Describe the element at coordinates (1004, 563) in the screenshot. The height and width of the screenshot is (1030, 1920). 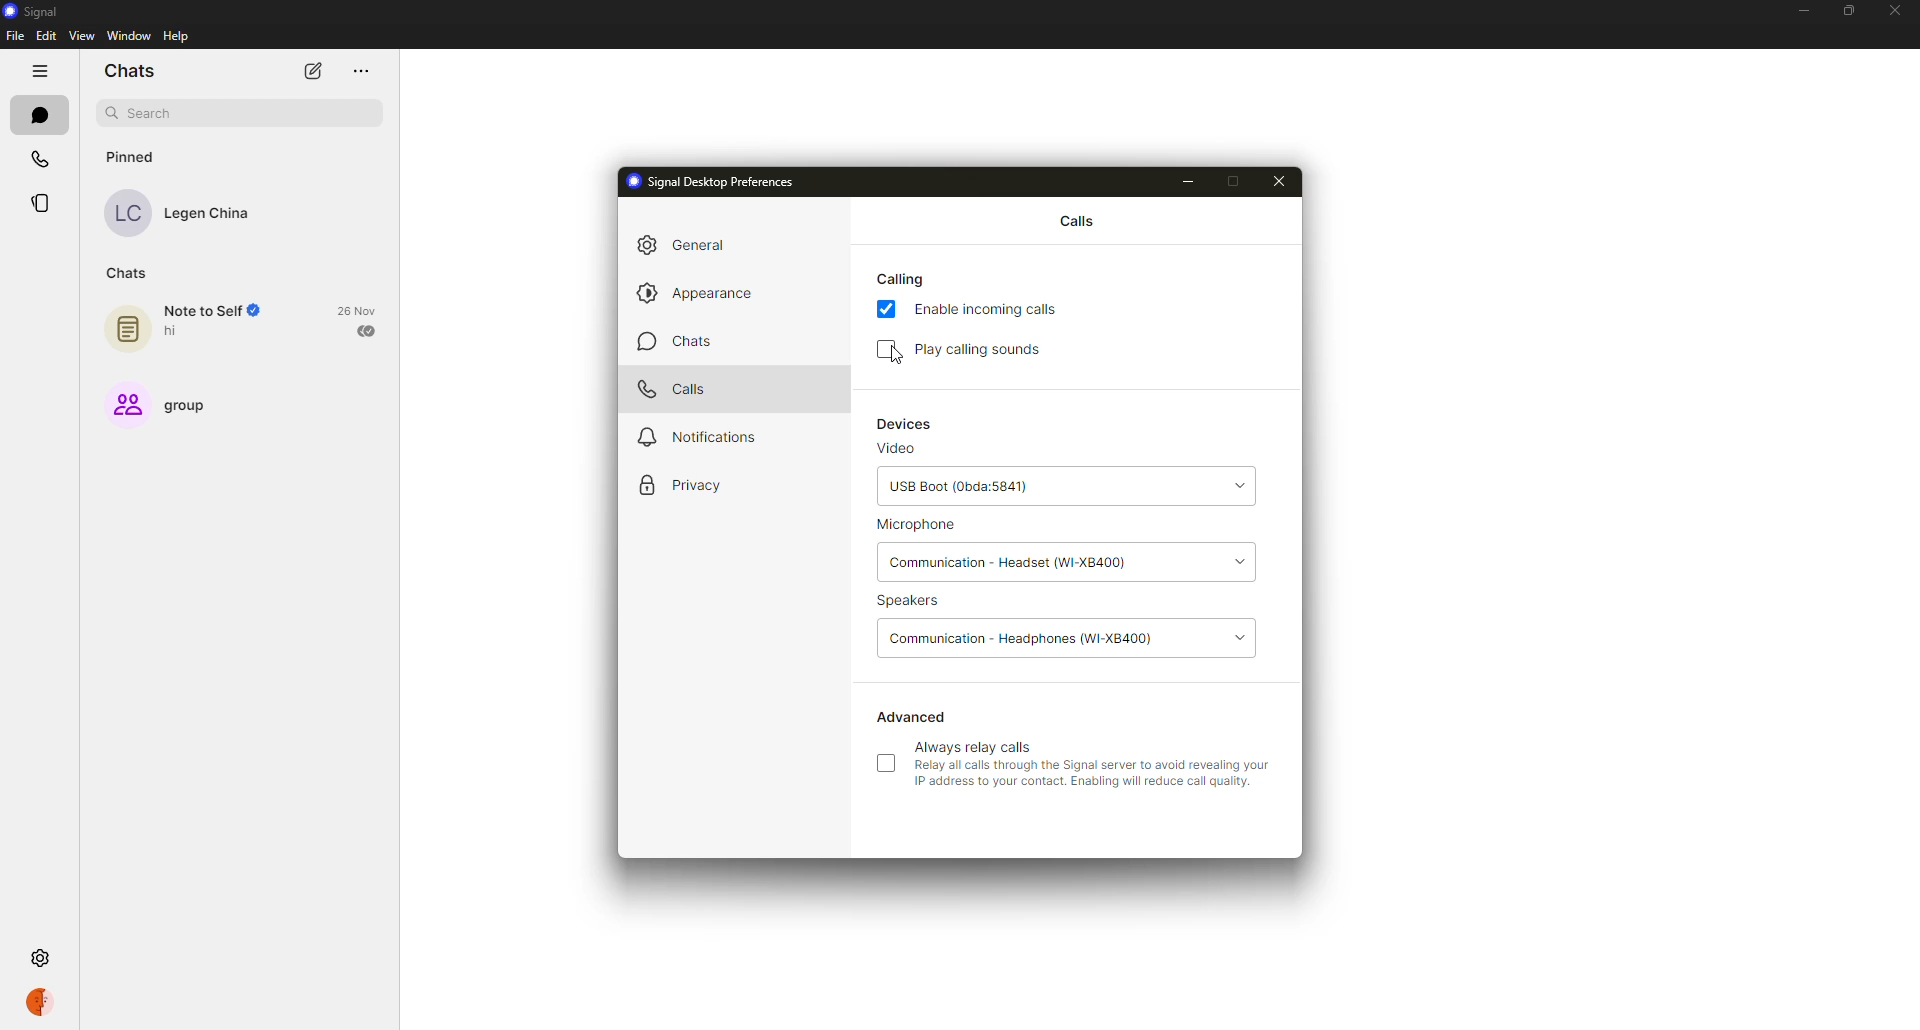
I see `headset` at that location.